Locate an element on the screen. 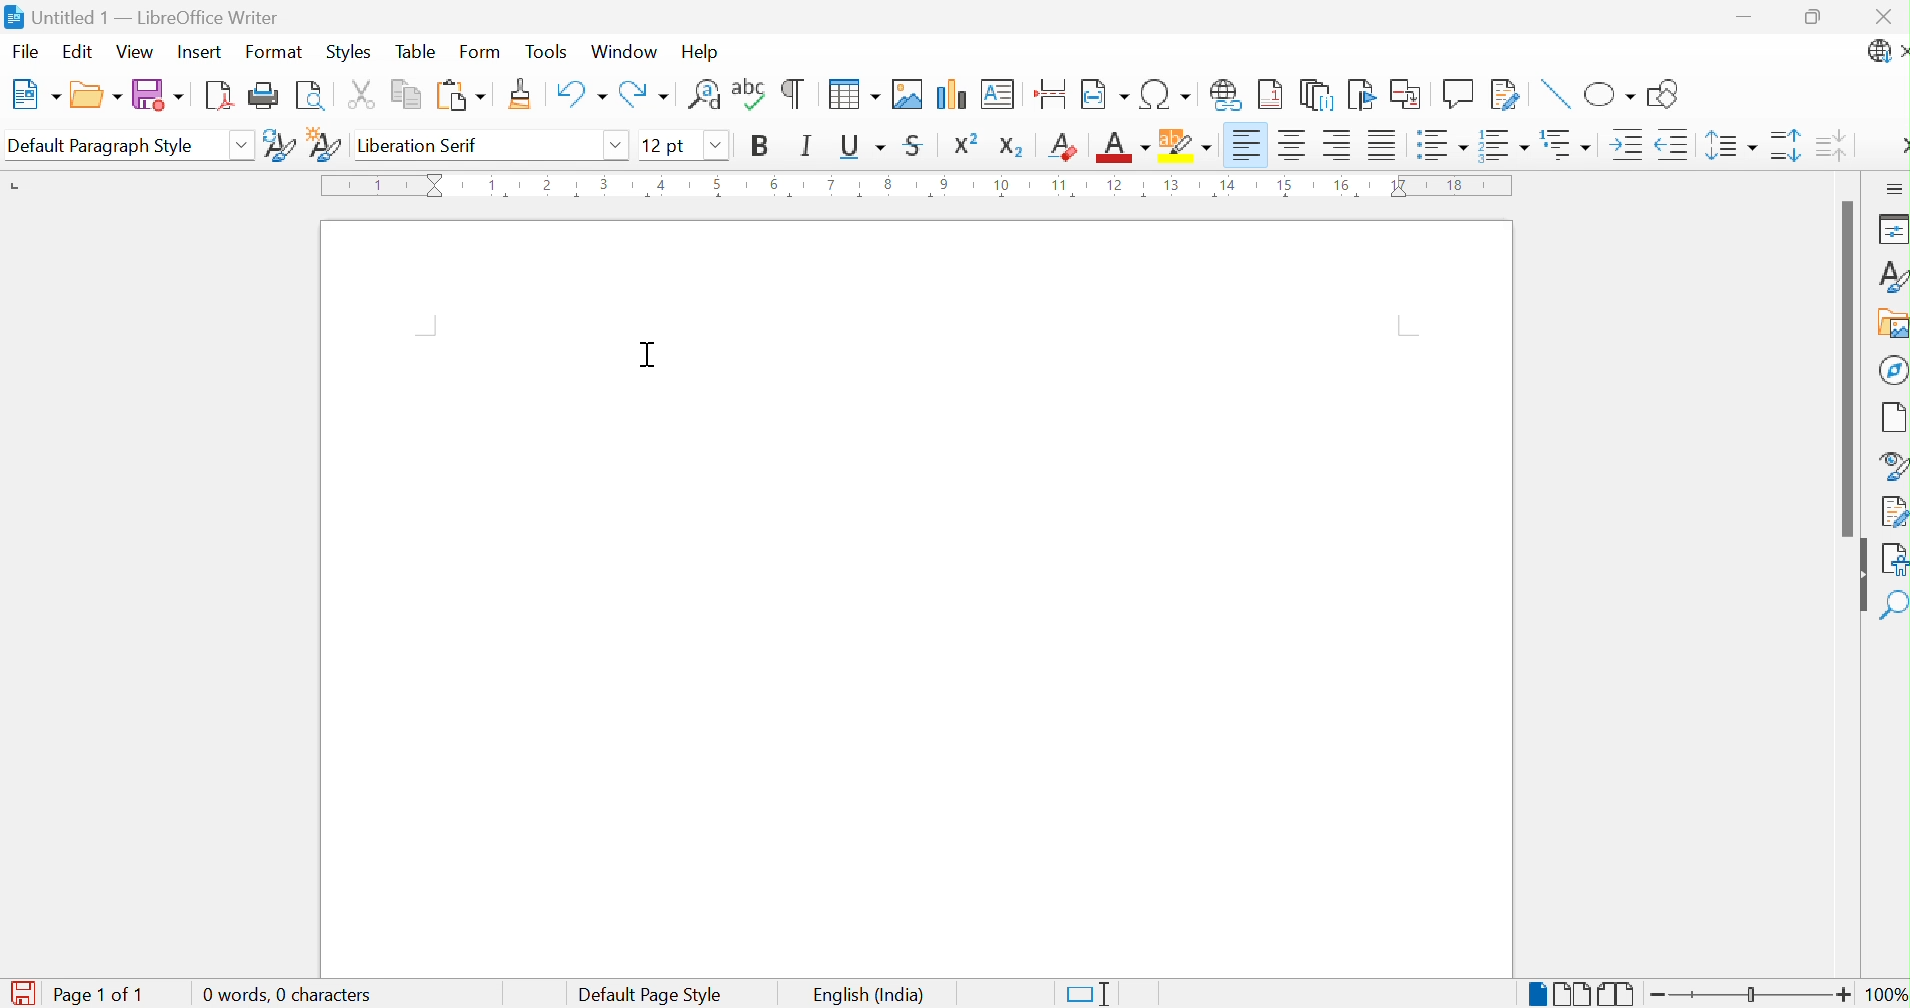 The width and height of the screenshot is (1910, 1008). Manage Changes is located at coordinates (1891, 511).